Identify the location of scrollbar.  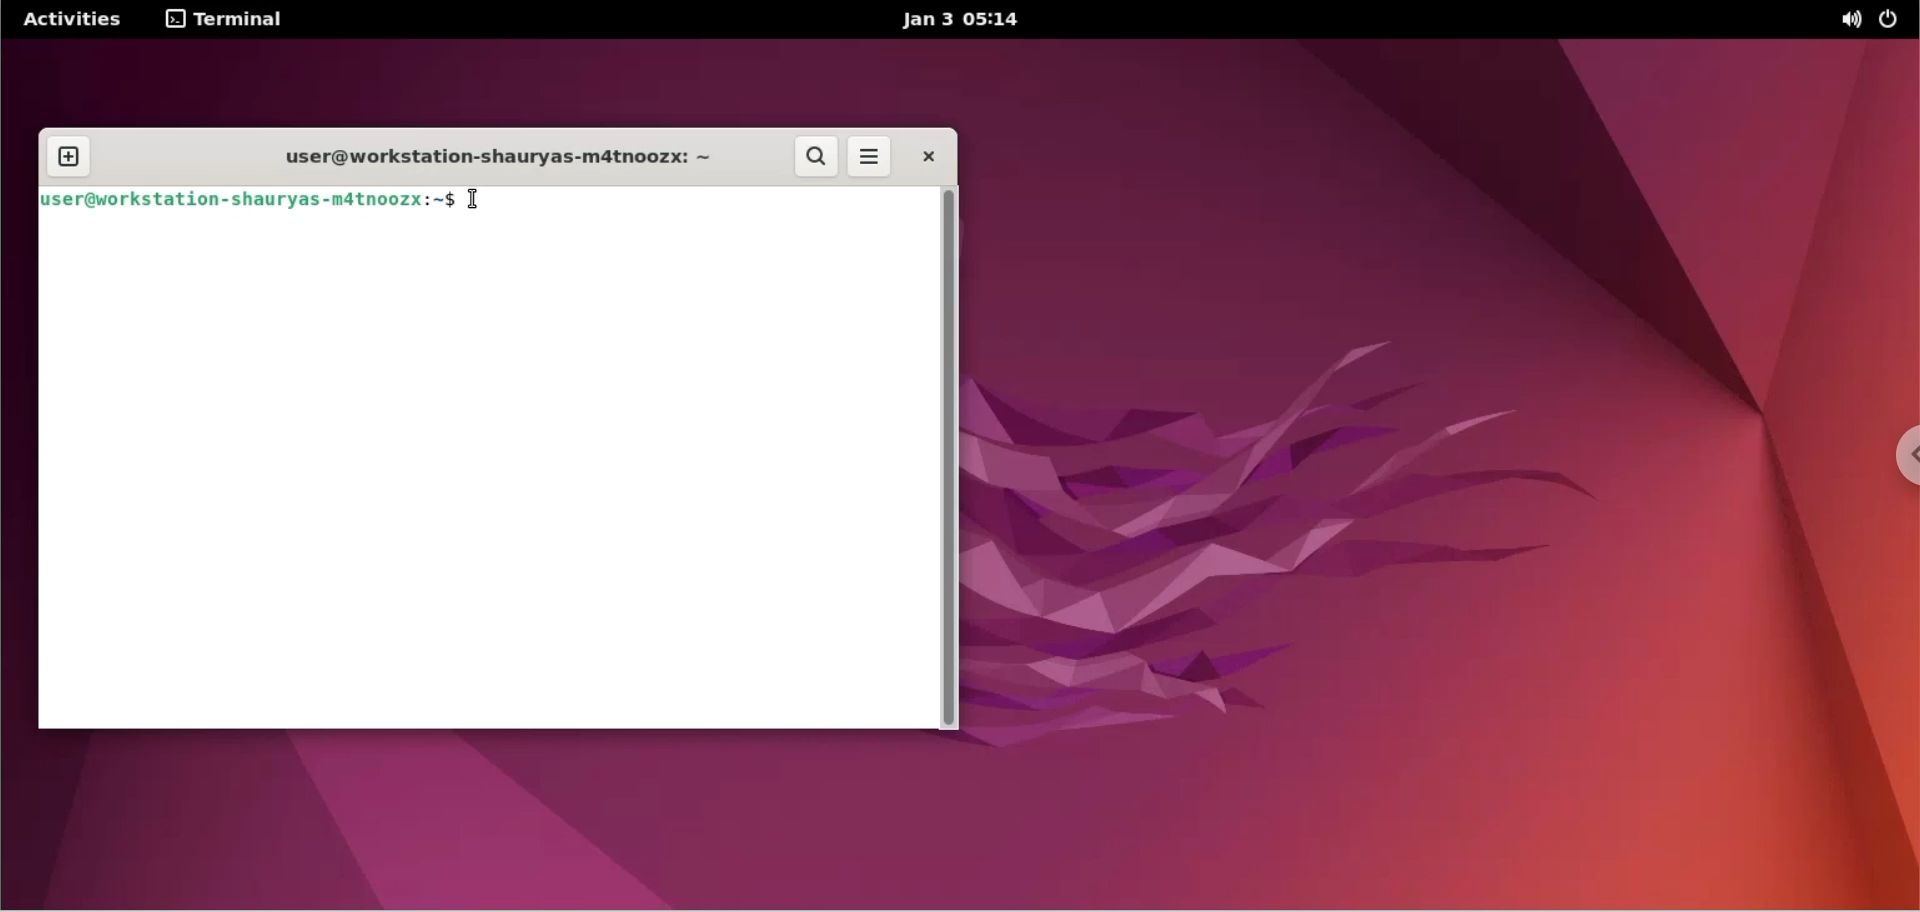
(953, 455).